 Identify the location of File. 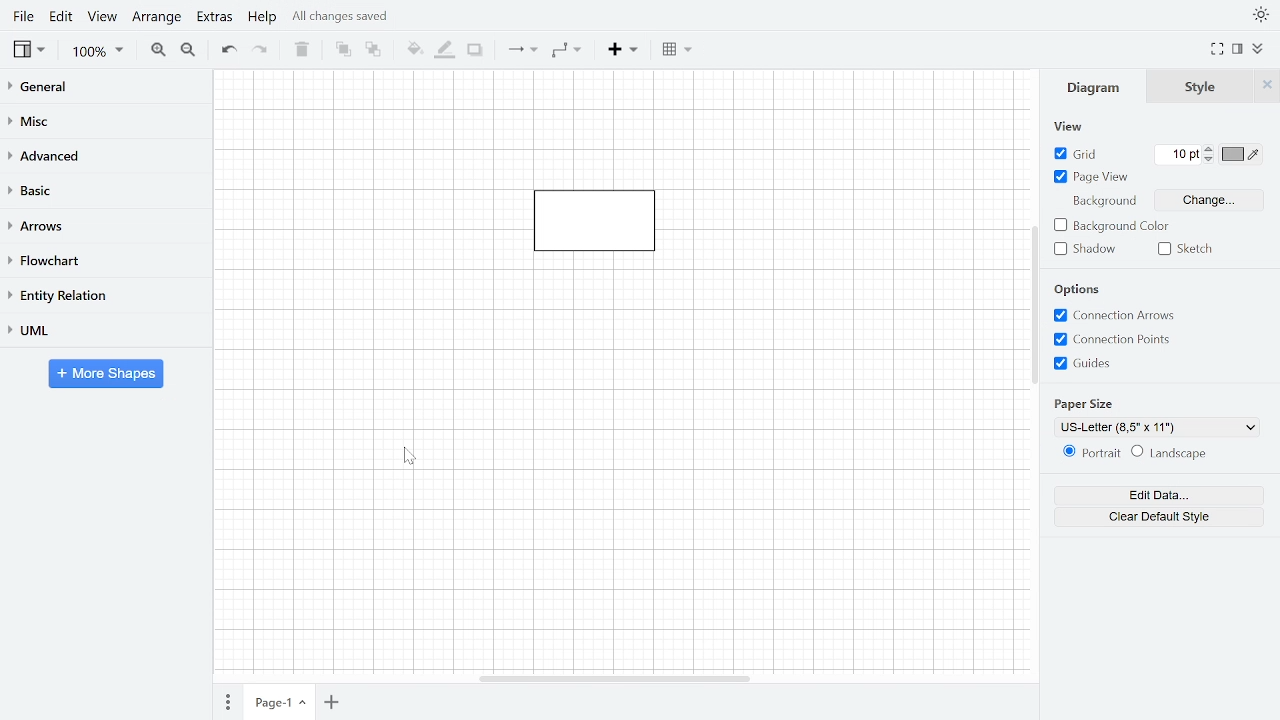
(23, 17).